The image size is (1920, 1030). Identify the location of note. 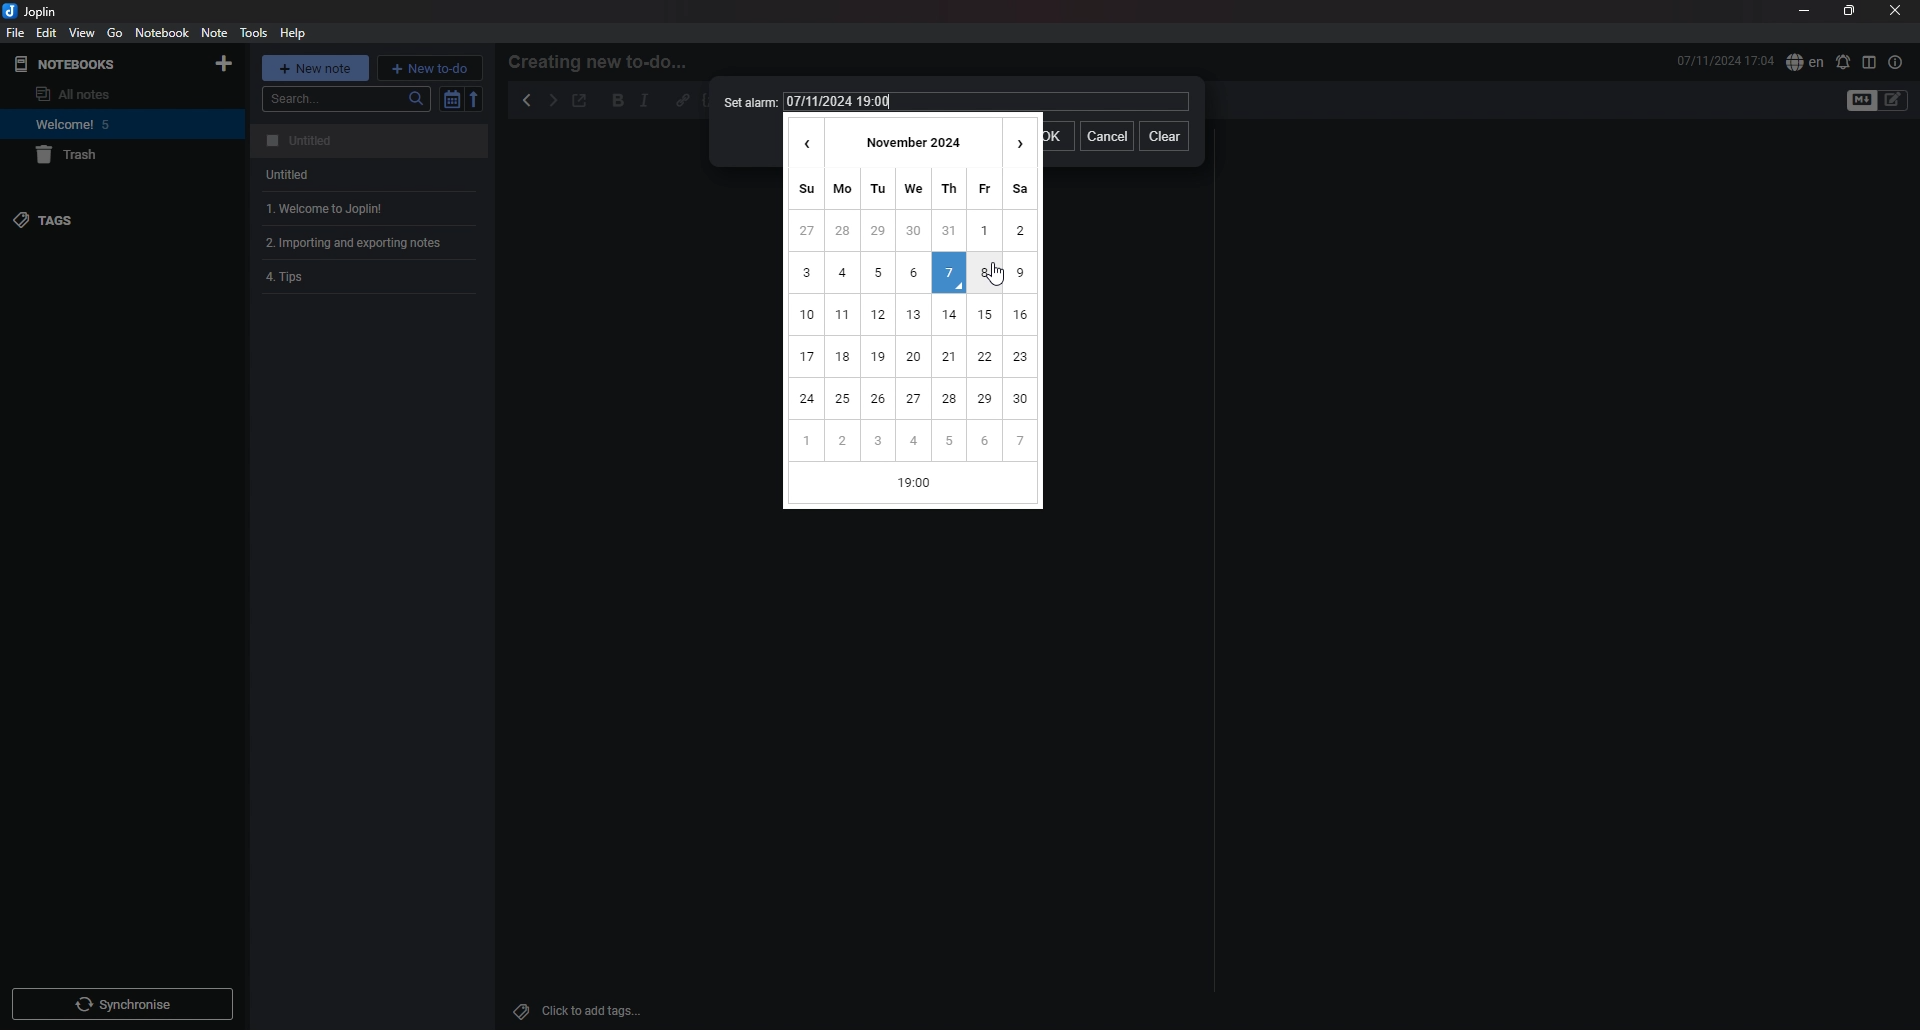
(214, 33).